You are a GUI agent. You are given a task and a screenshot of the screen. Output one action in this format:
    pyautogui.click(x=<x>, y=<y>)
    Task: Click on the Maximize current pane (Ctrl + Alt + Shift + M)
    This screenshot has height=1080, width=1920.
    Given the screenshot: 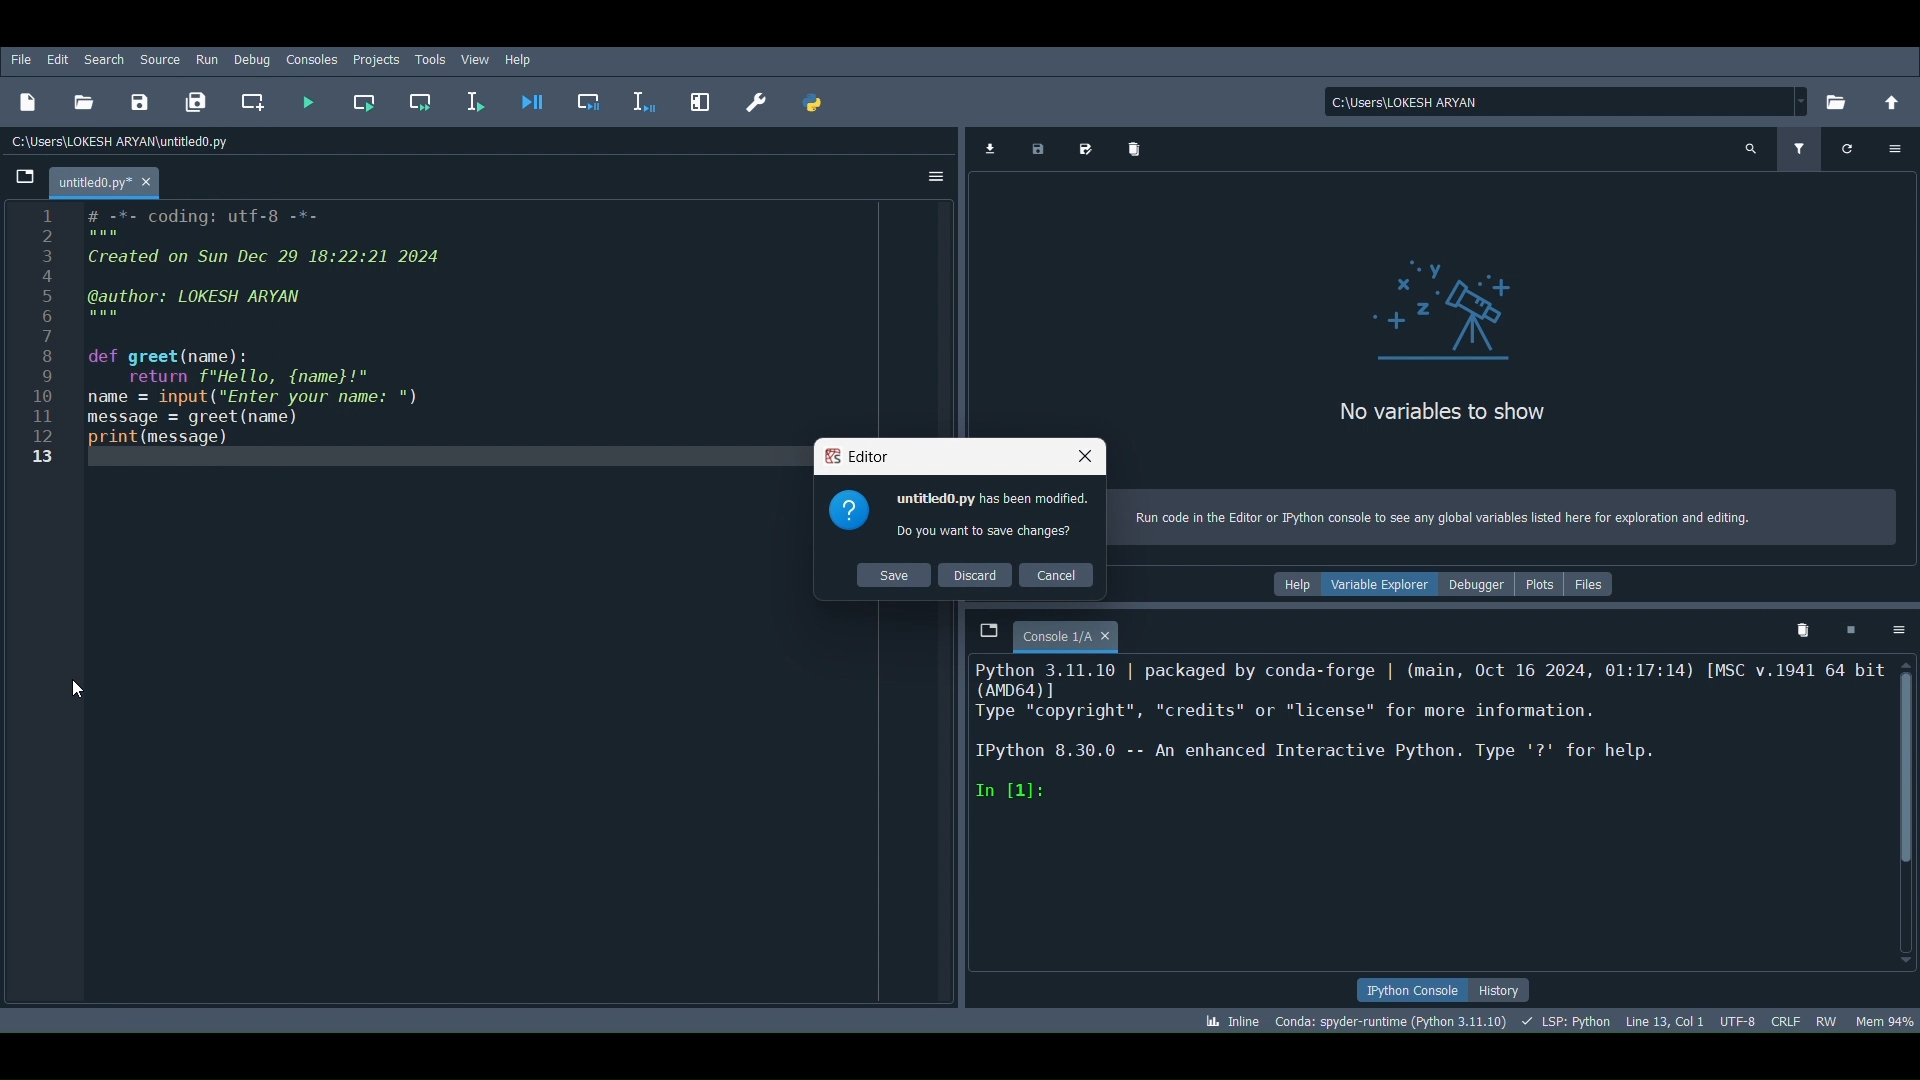 What is the action you would take?
    pyautogui.click(x=696, y=99)
    